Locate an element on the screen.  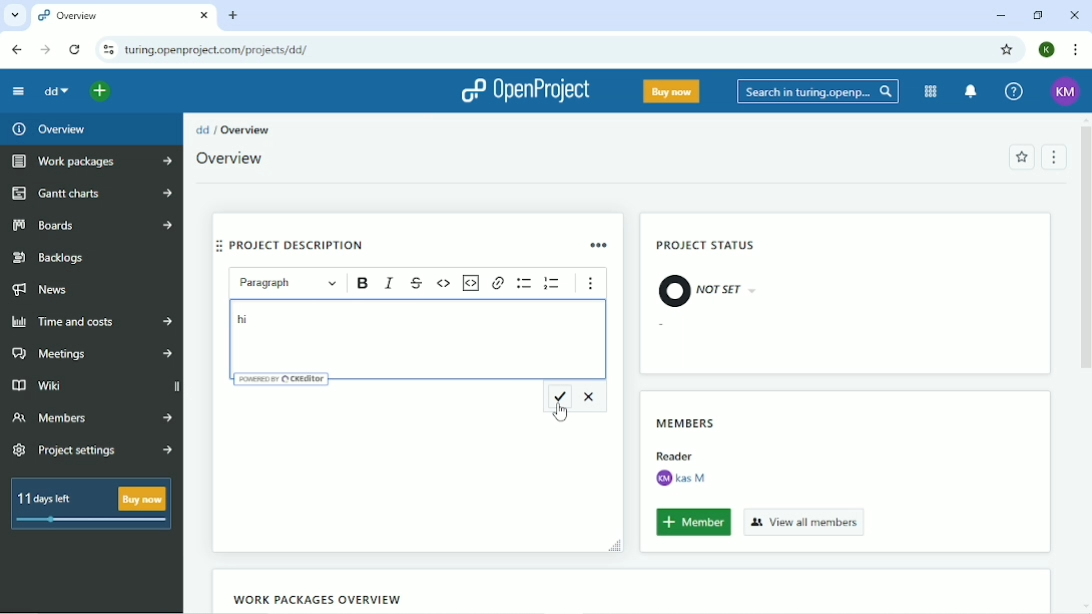
Search is located at coordinates (818, 90).